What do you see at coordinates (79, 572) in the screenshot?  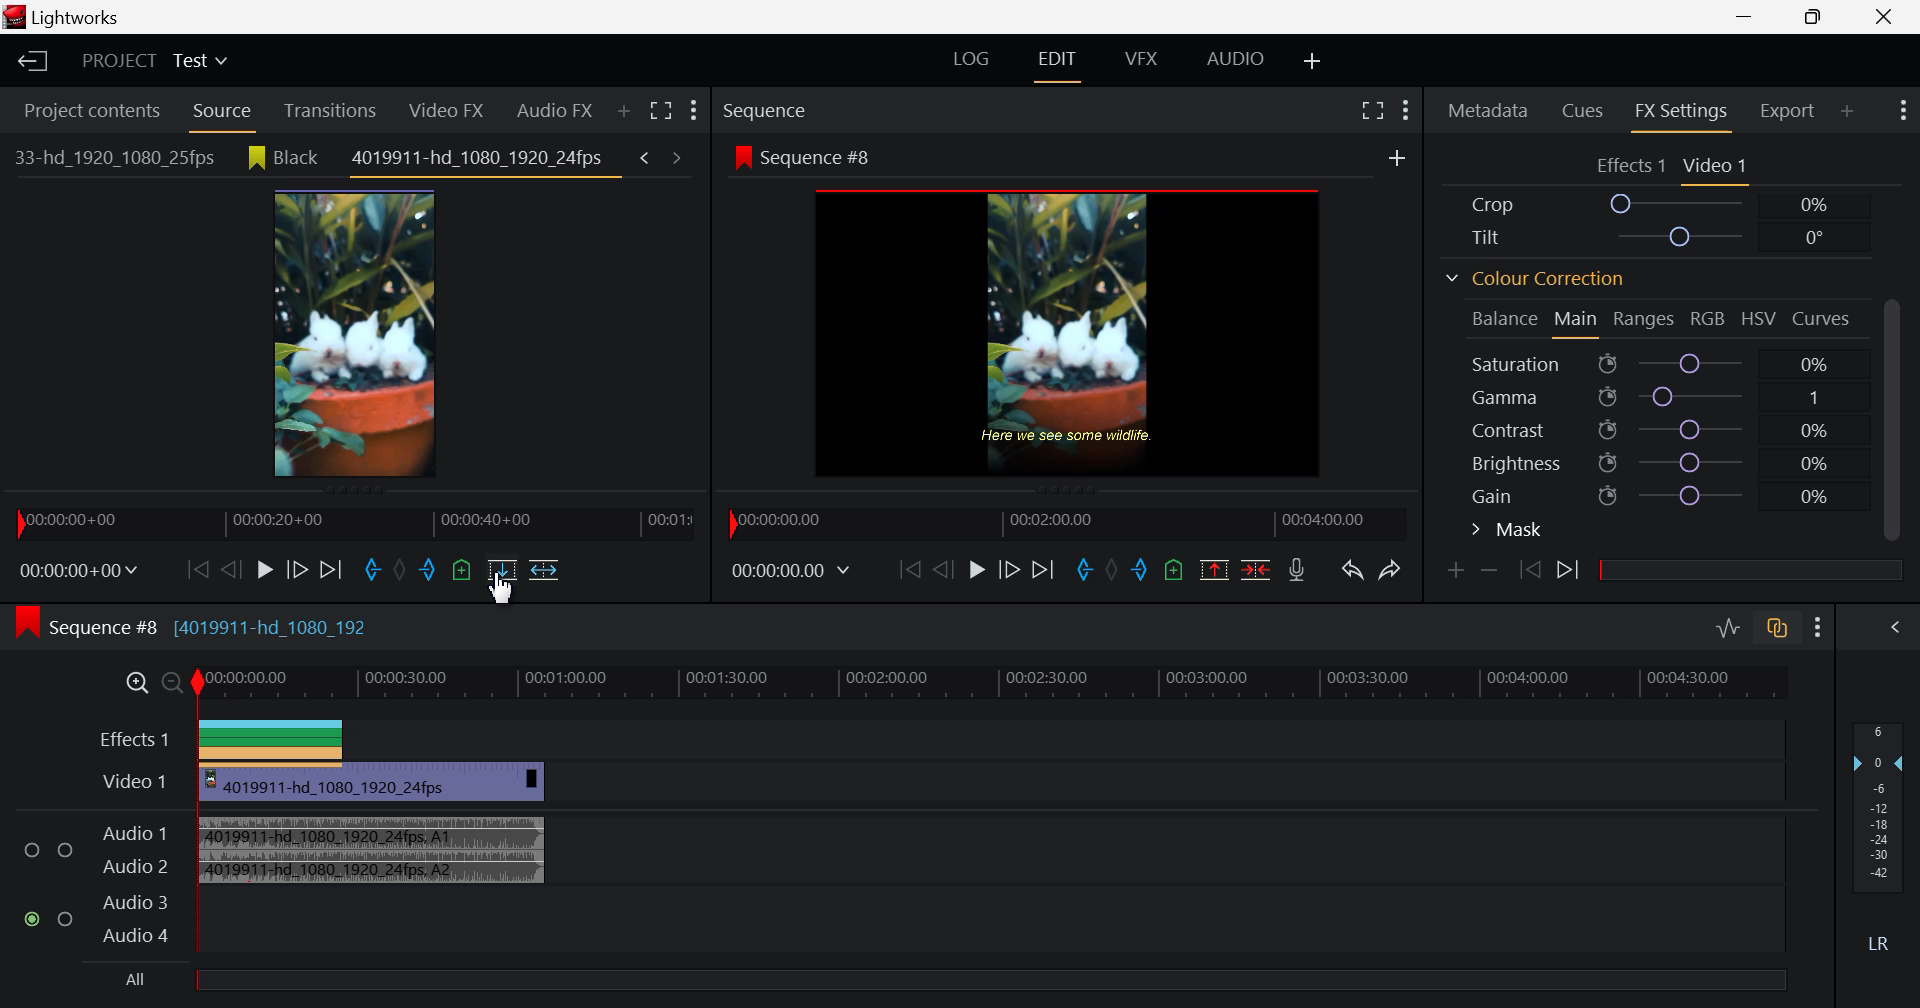 I see `Frame Time` at bounding box center [79, 572].